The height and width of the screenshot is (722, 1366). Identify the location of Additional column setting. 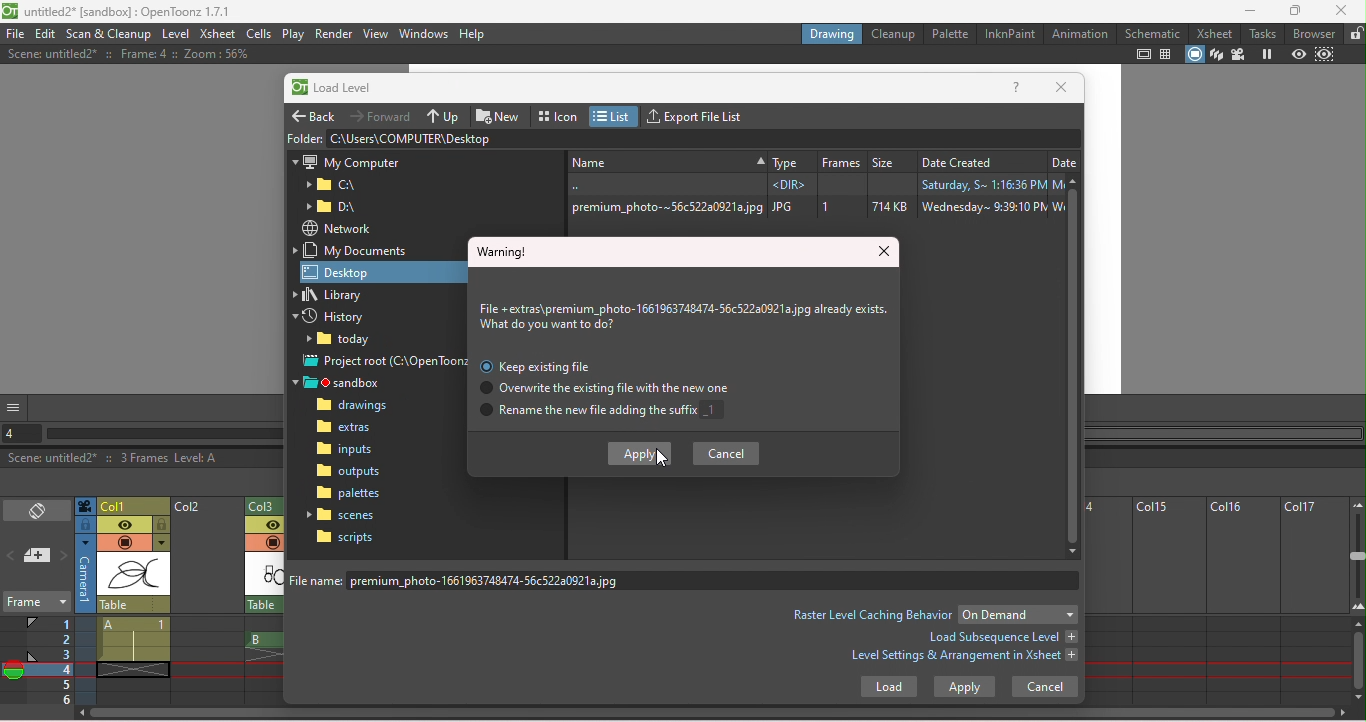
(161, 543).